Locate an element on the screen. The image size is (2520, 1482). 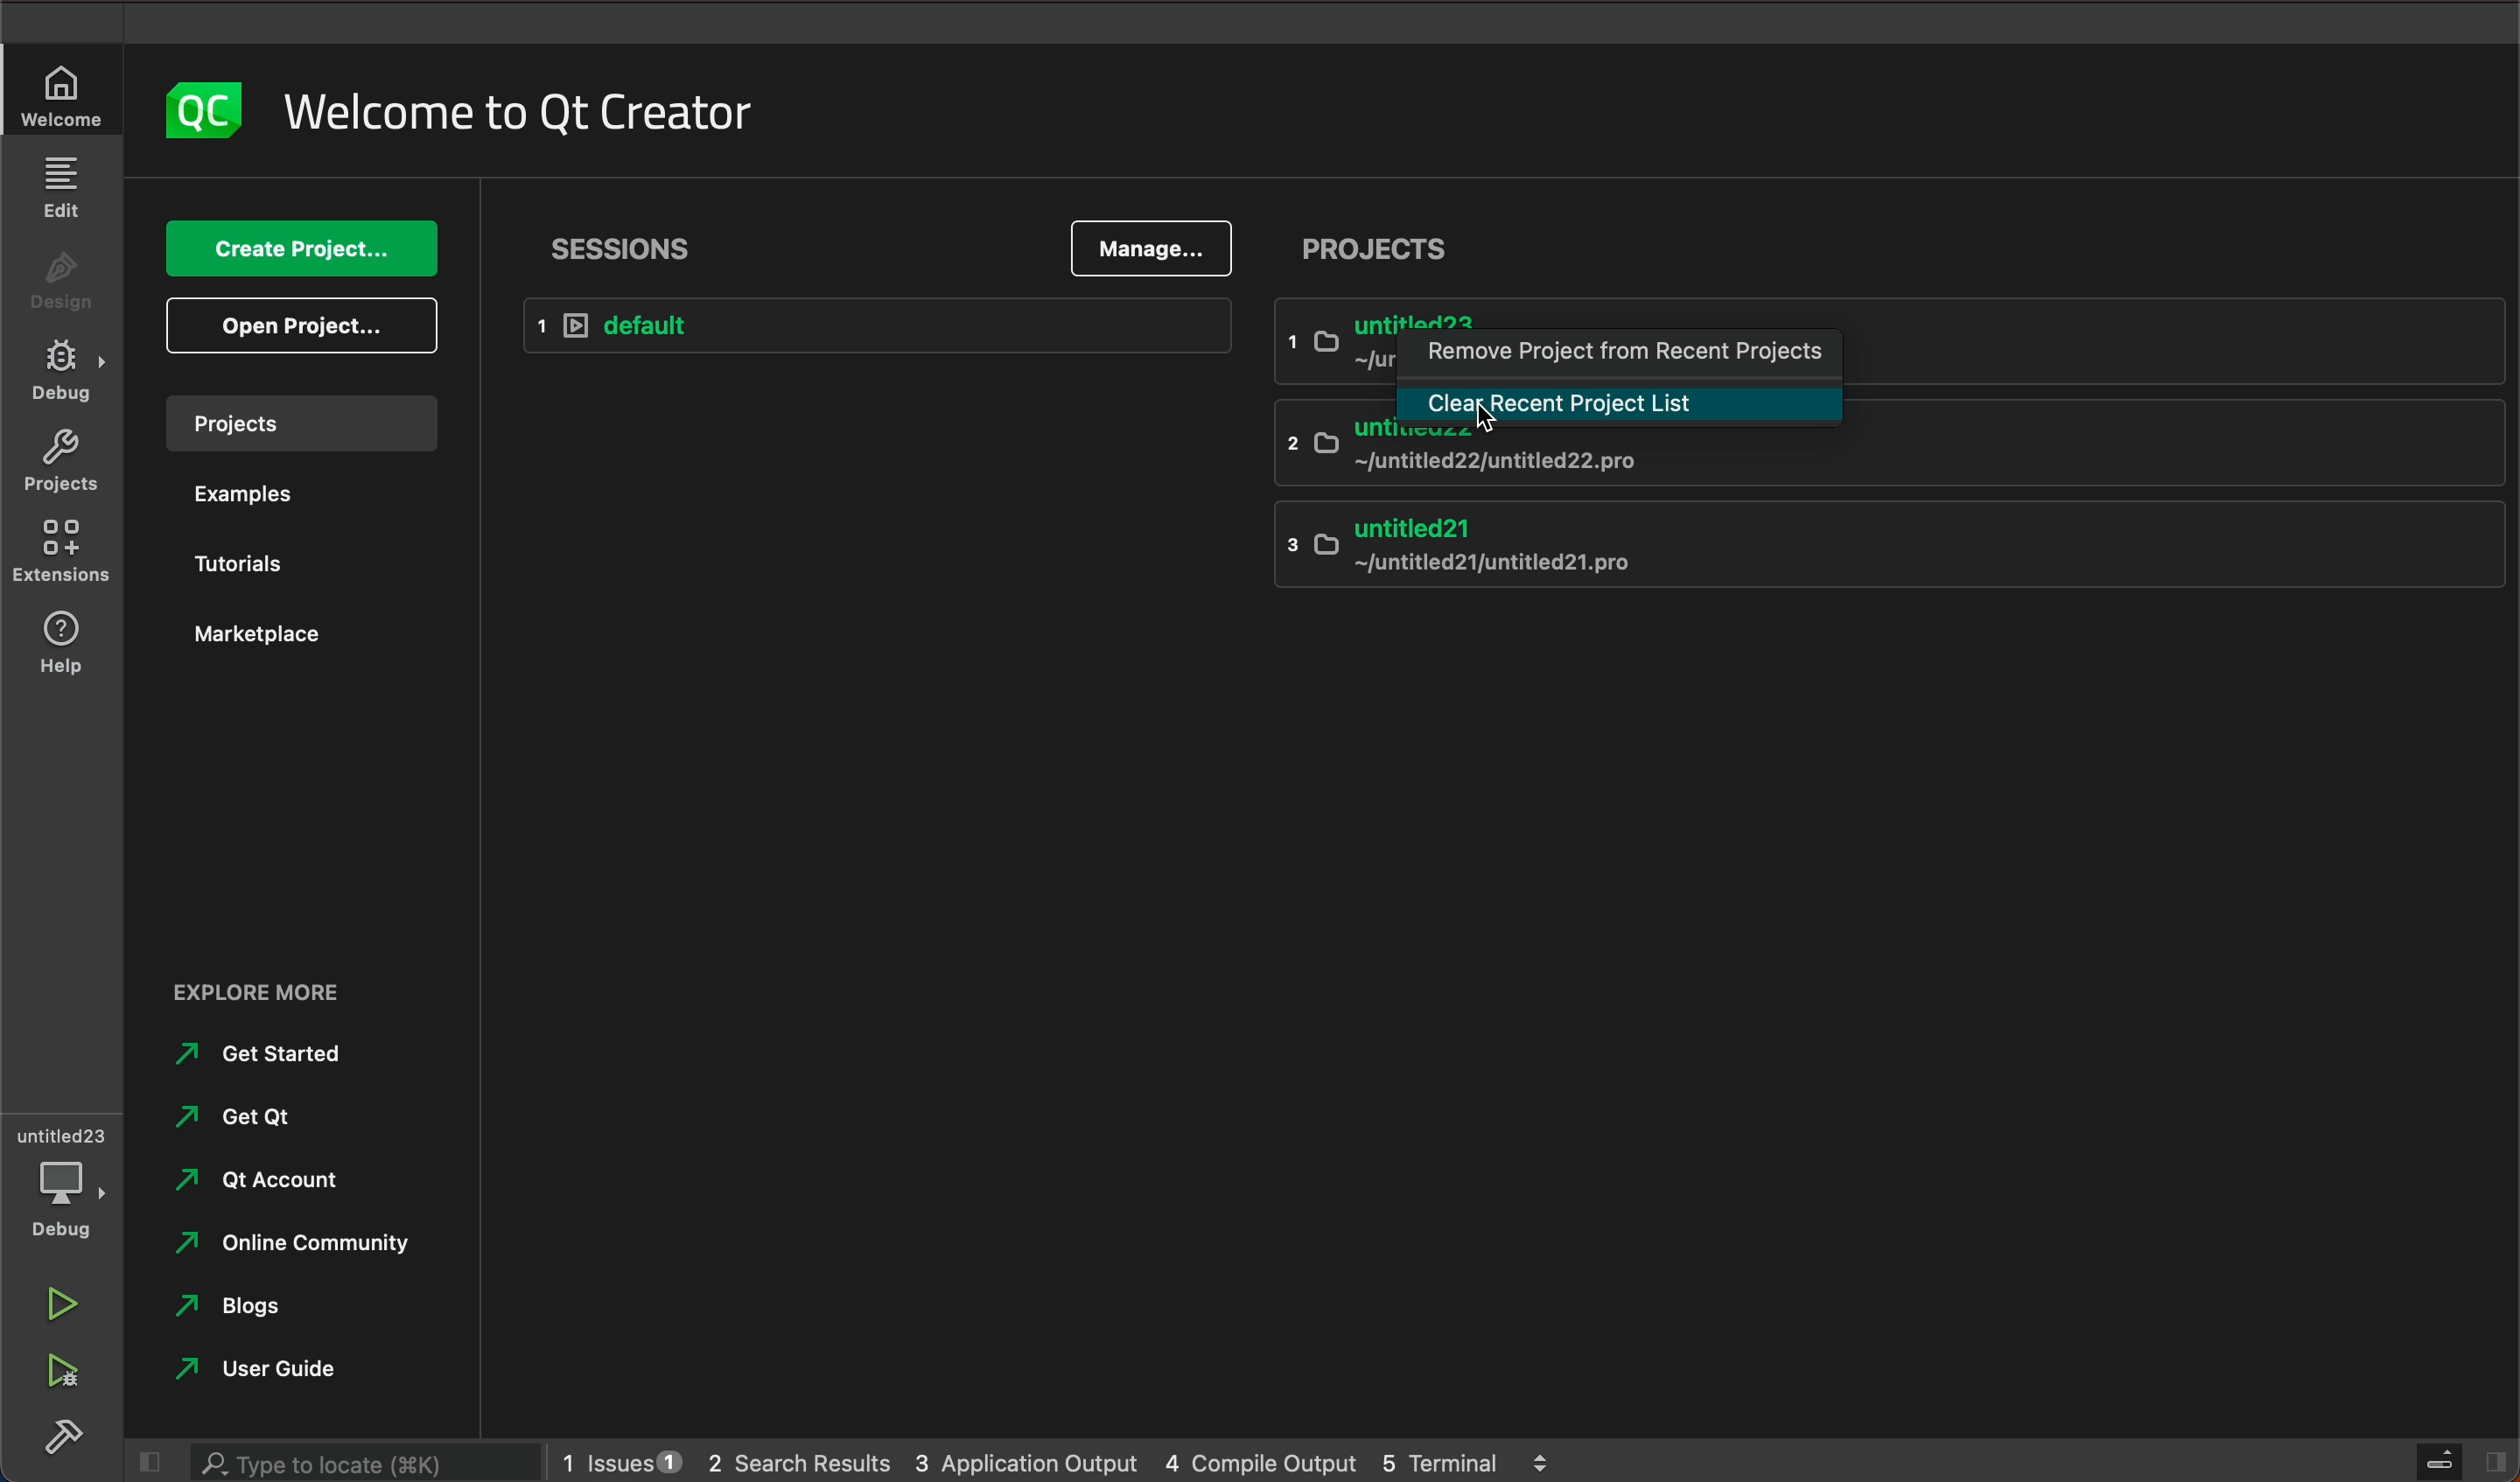
manage is located at coordinates (1149, 246).